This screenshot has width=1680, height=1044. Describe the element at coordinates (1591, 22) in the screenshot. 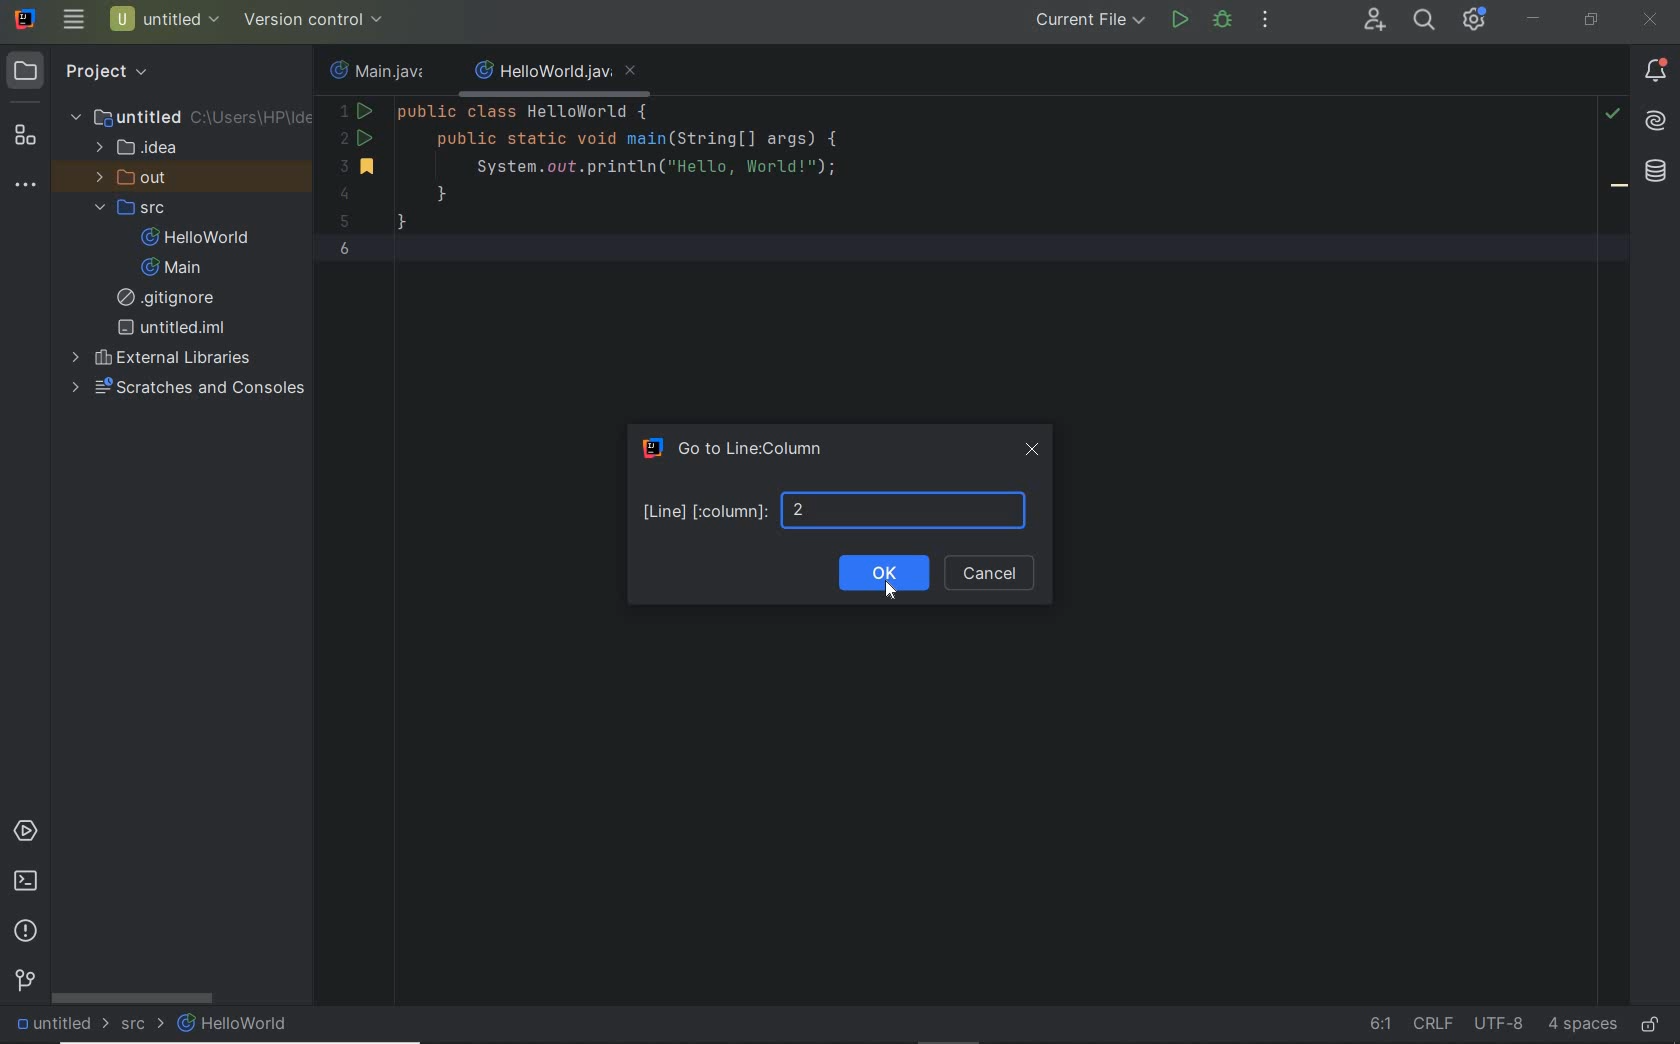

I see `restore down` at that location.